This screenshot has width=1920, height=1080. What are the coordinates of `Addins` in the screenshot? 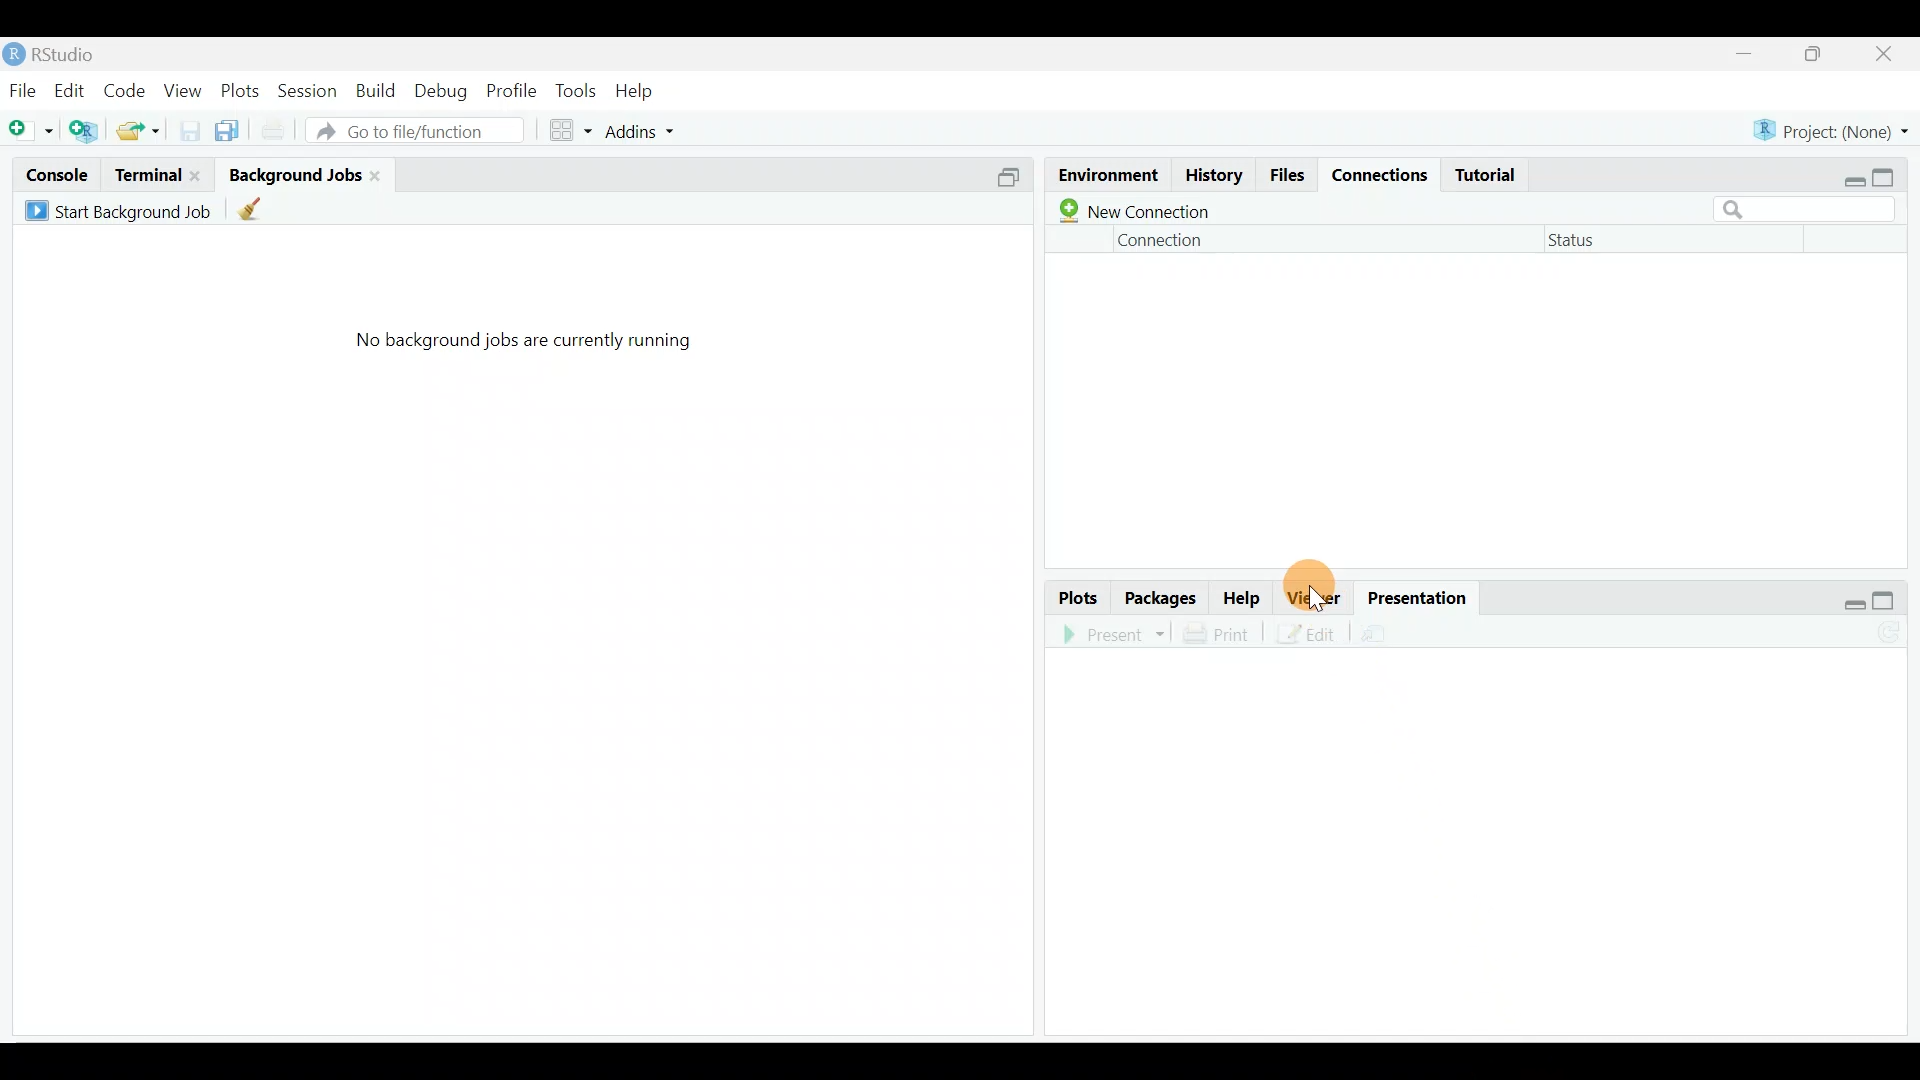 It's located at (644, 128).